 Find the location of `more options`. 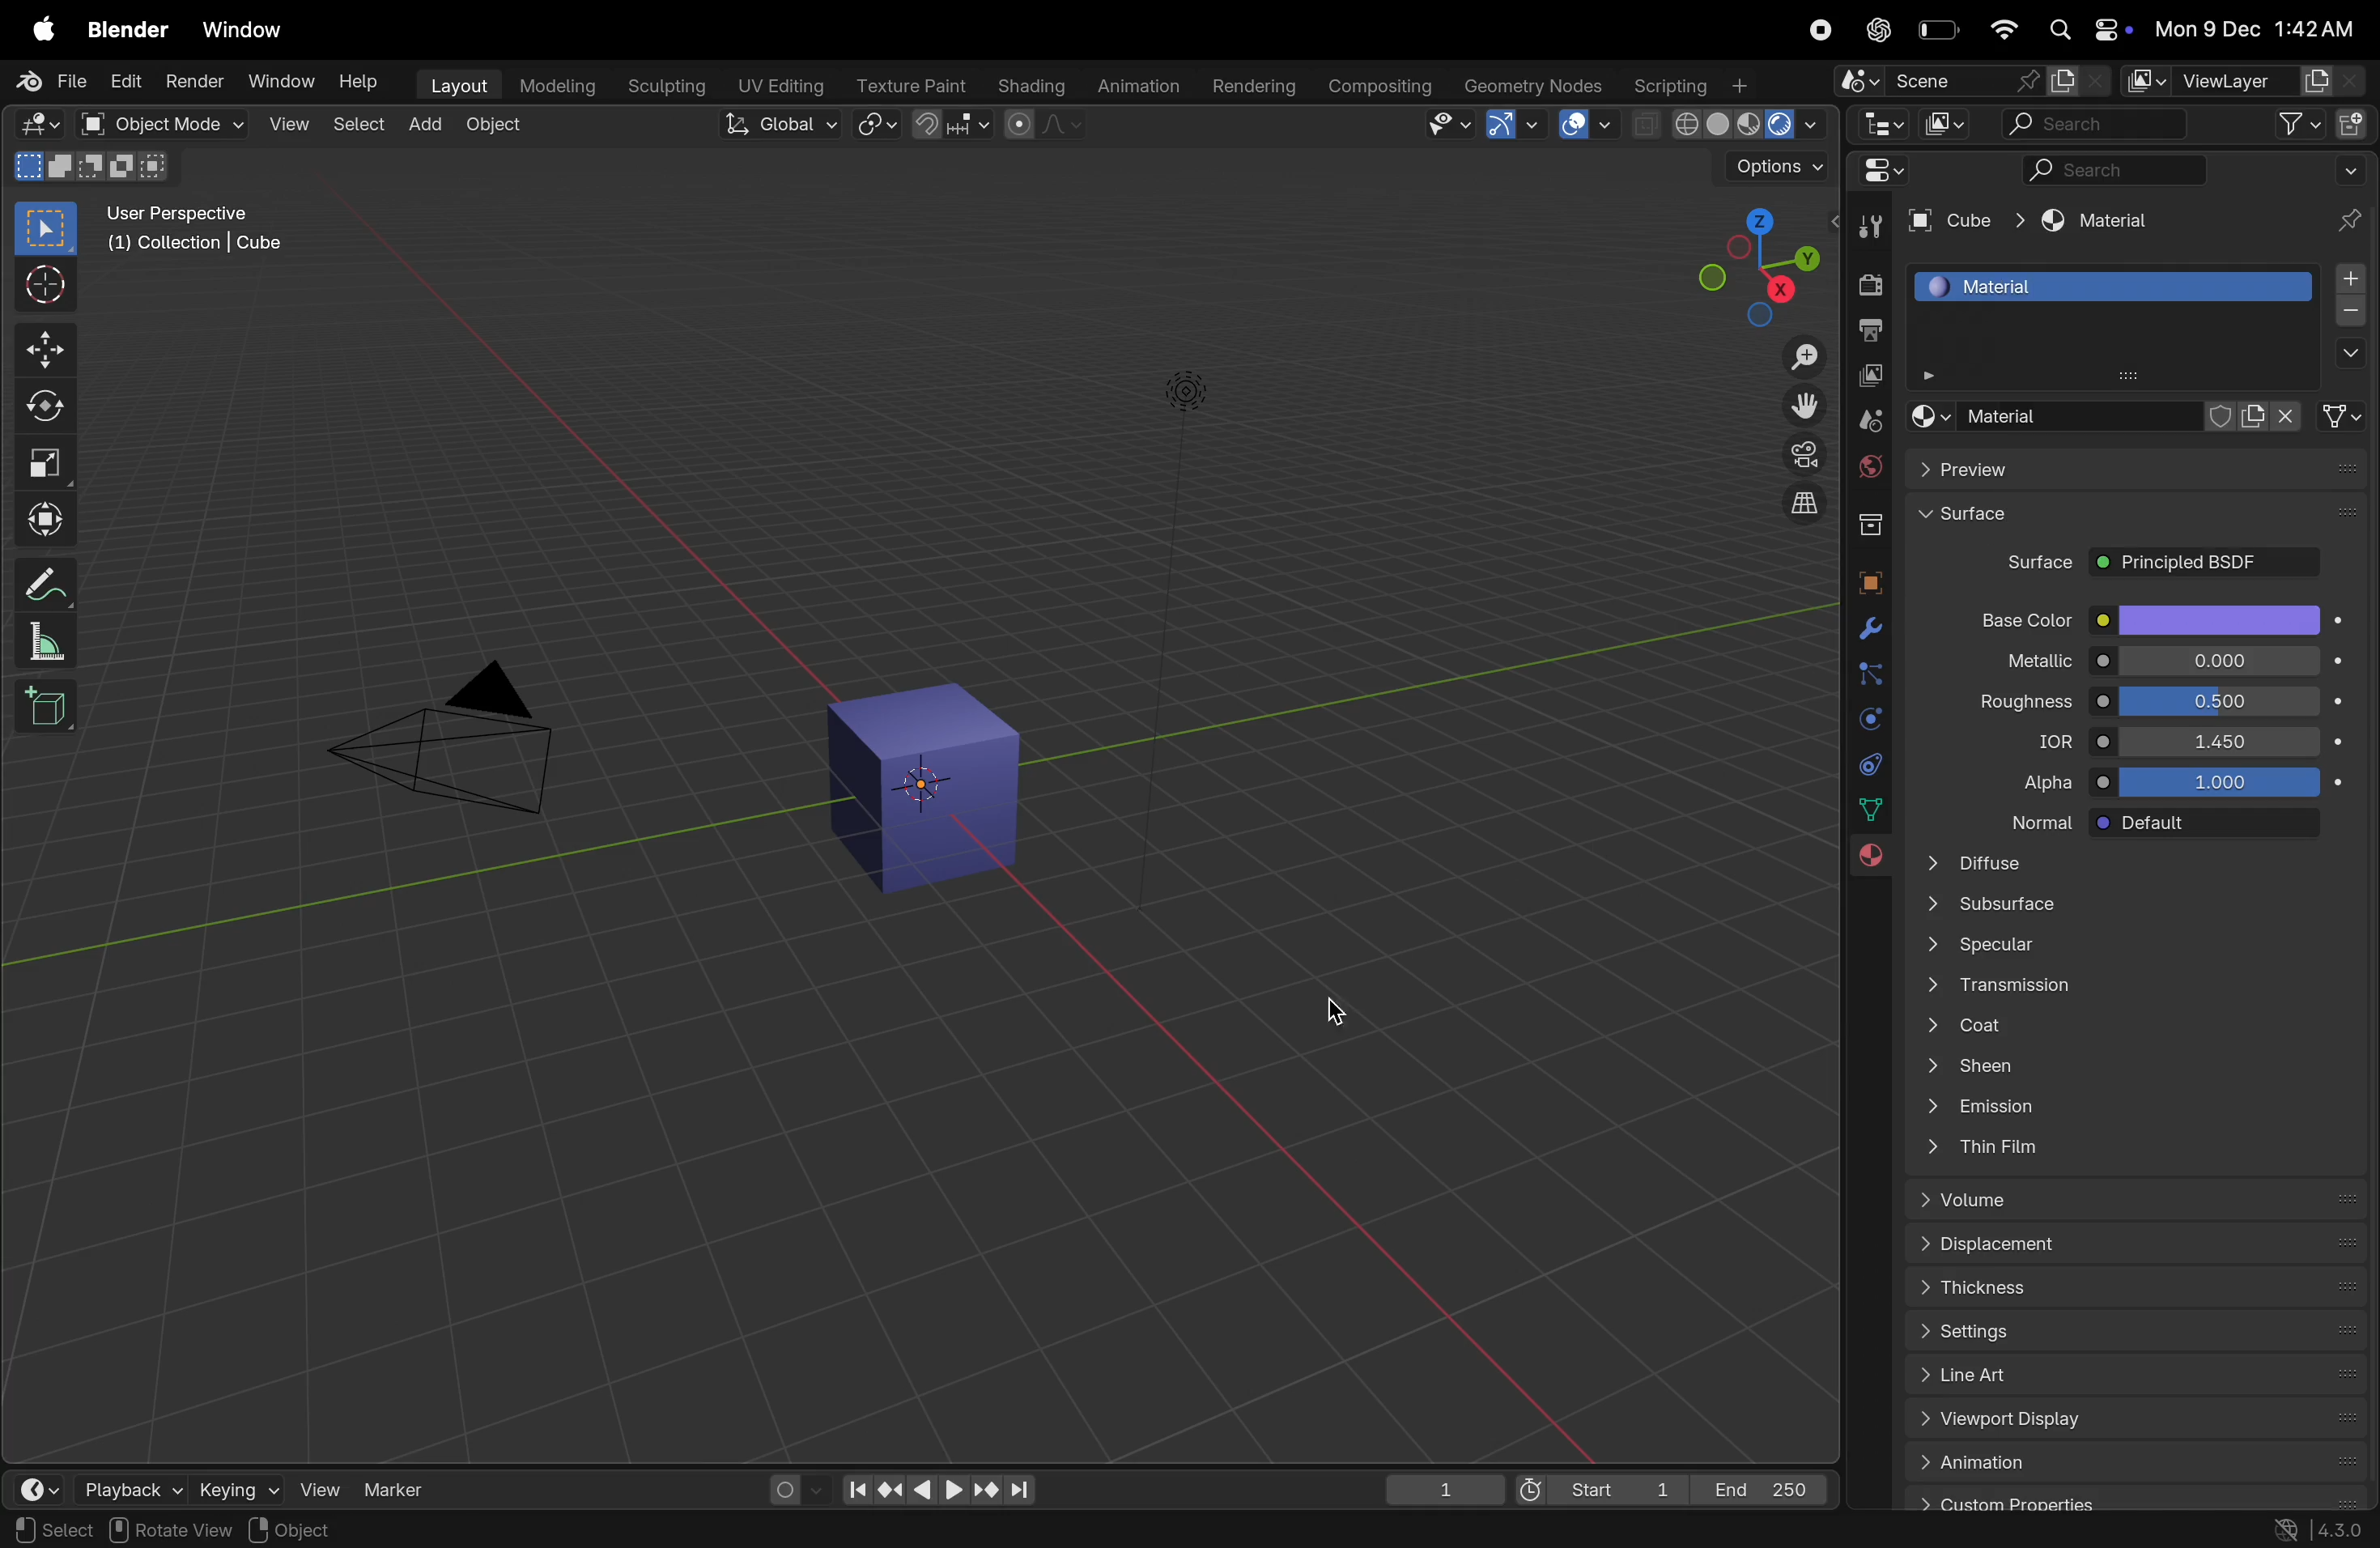

more options is located at coordinates (2349, 168).